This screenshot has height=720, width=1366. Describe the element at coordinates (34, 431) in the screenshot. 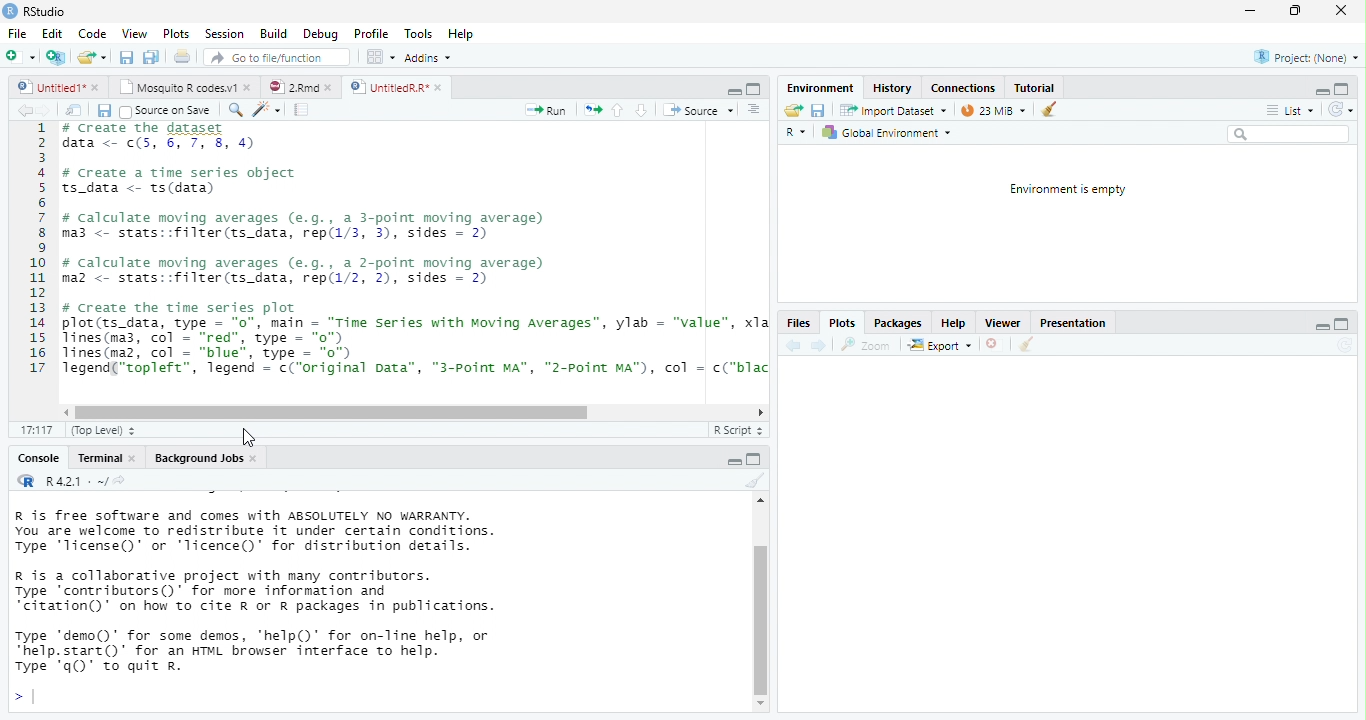

I see `1:1` at that location.